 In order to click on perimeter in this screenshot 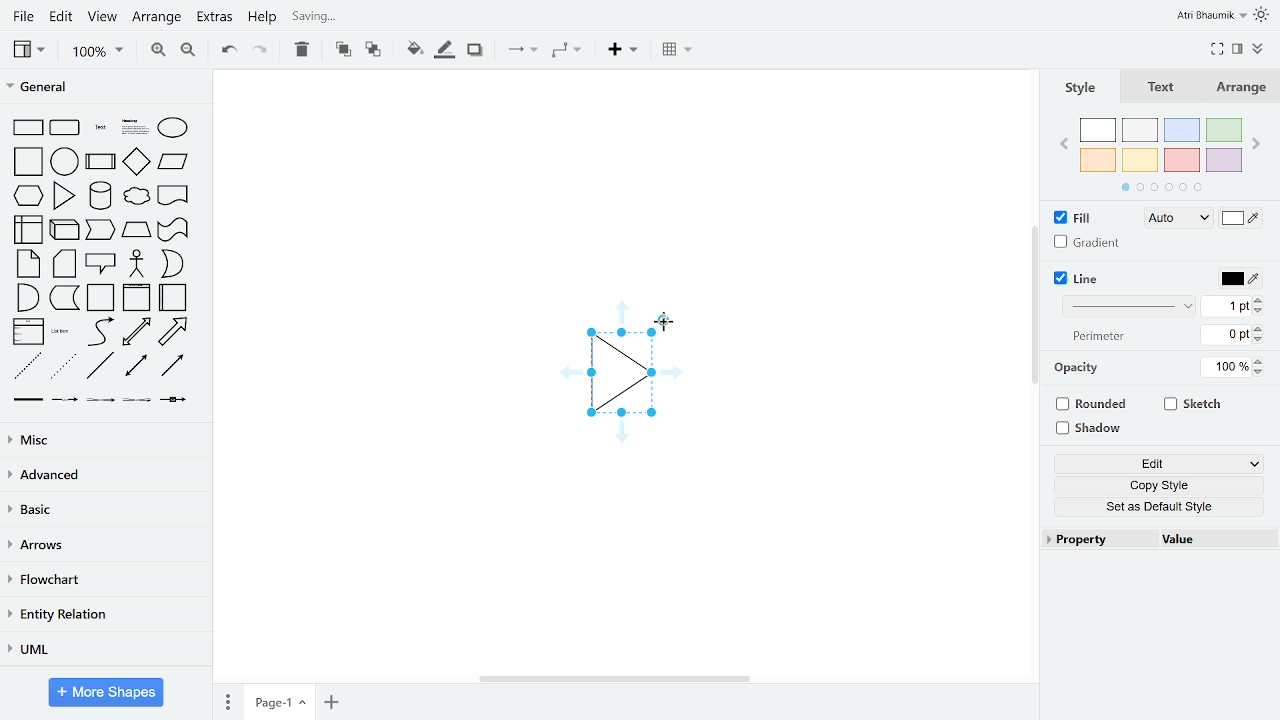, I will do `click(1096, 337)`.